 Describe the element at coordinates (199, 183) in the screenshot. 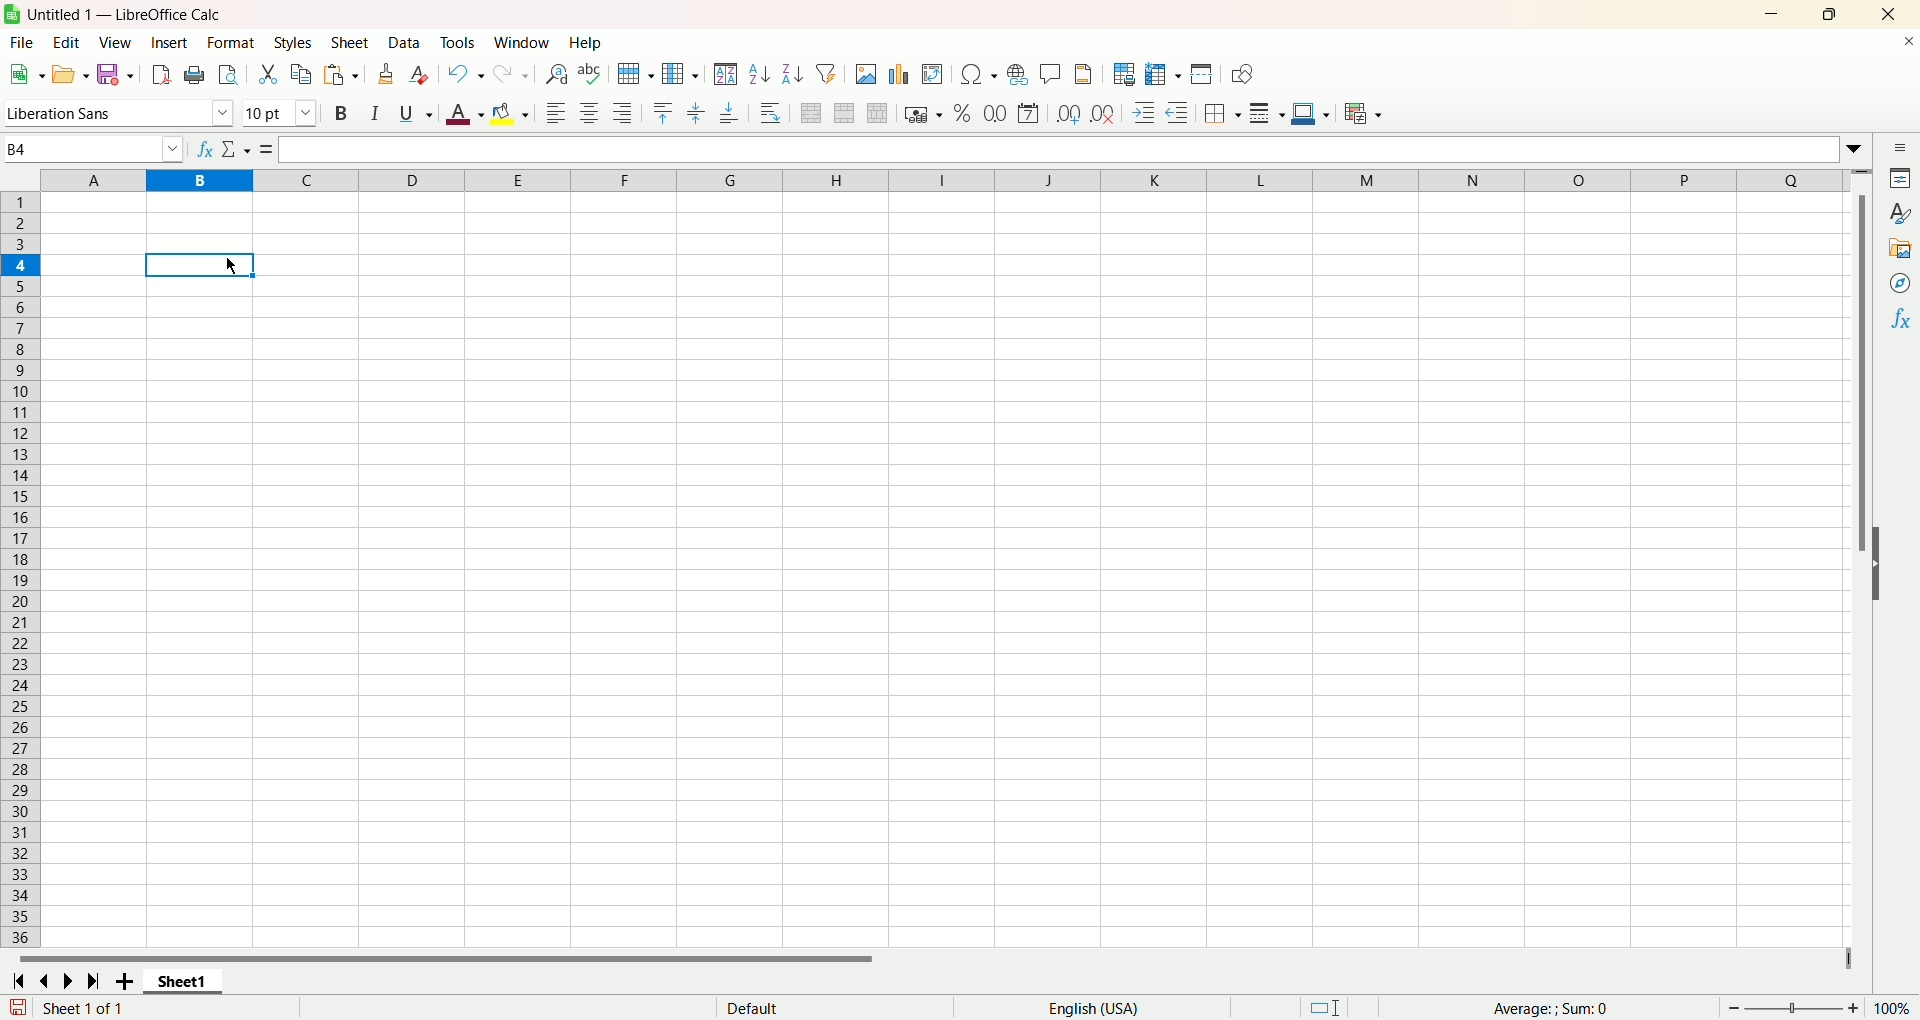

I see `active column` at that location.